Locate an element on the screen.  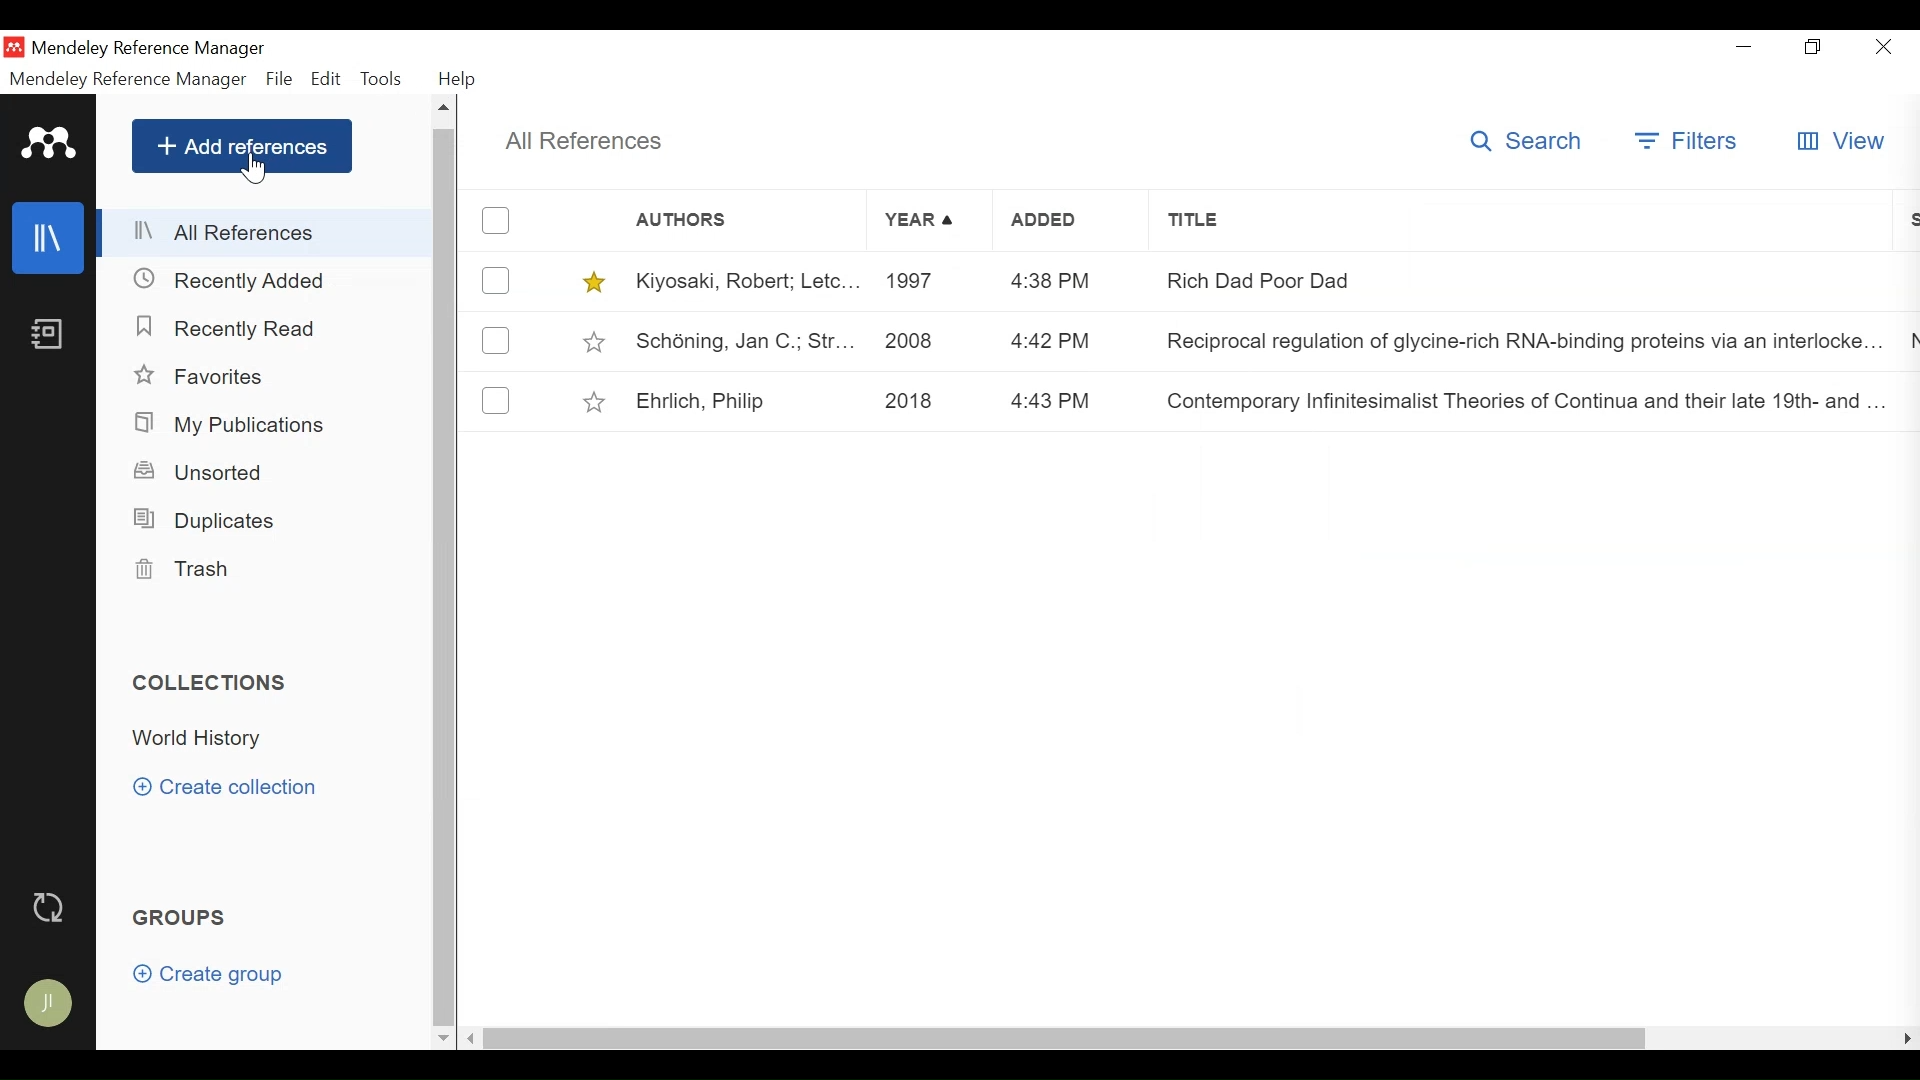
(un)select is located at coordinates (499, 220).